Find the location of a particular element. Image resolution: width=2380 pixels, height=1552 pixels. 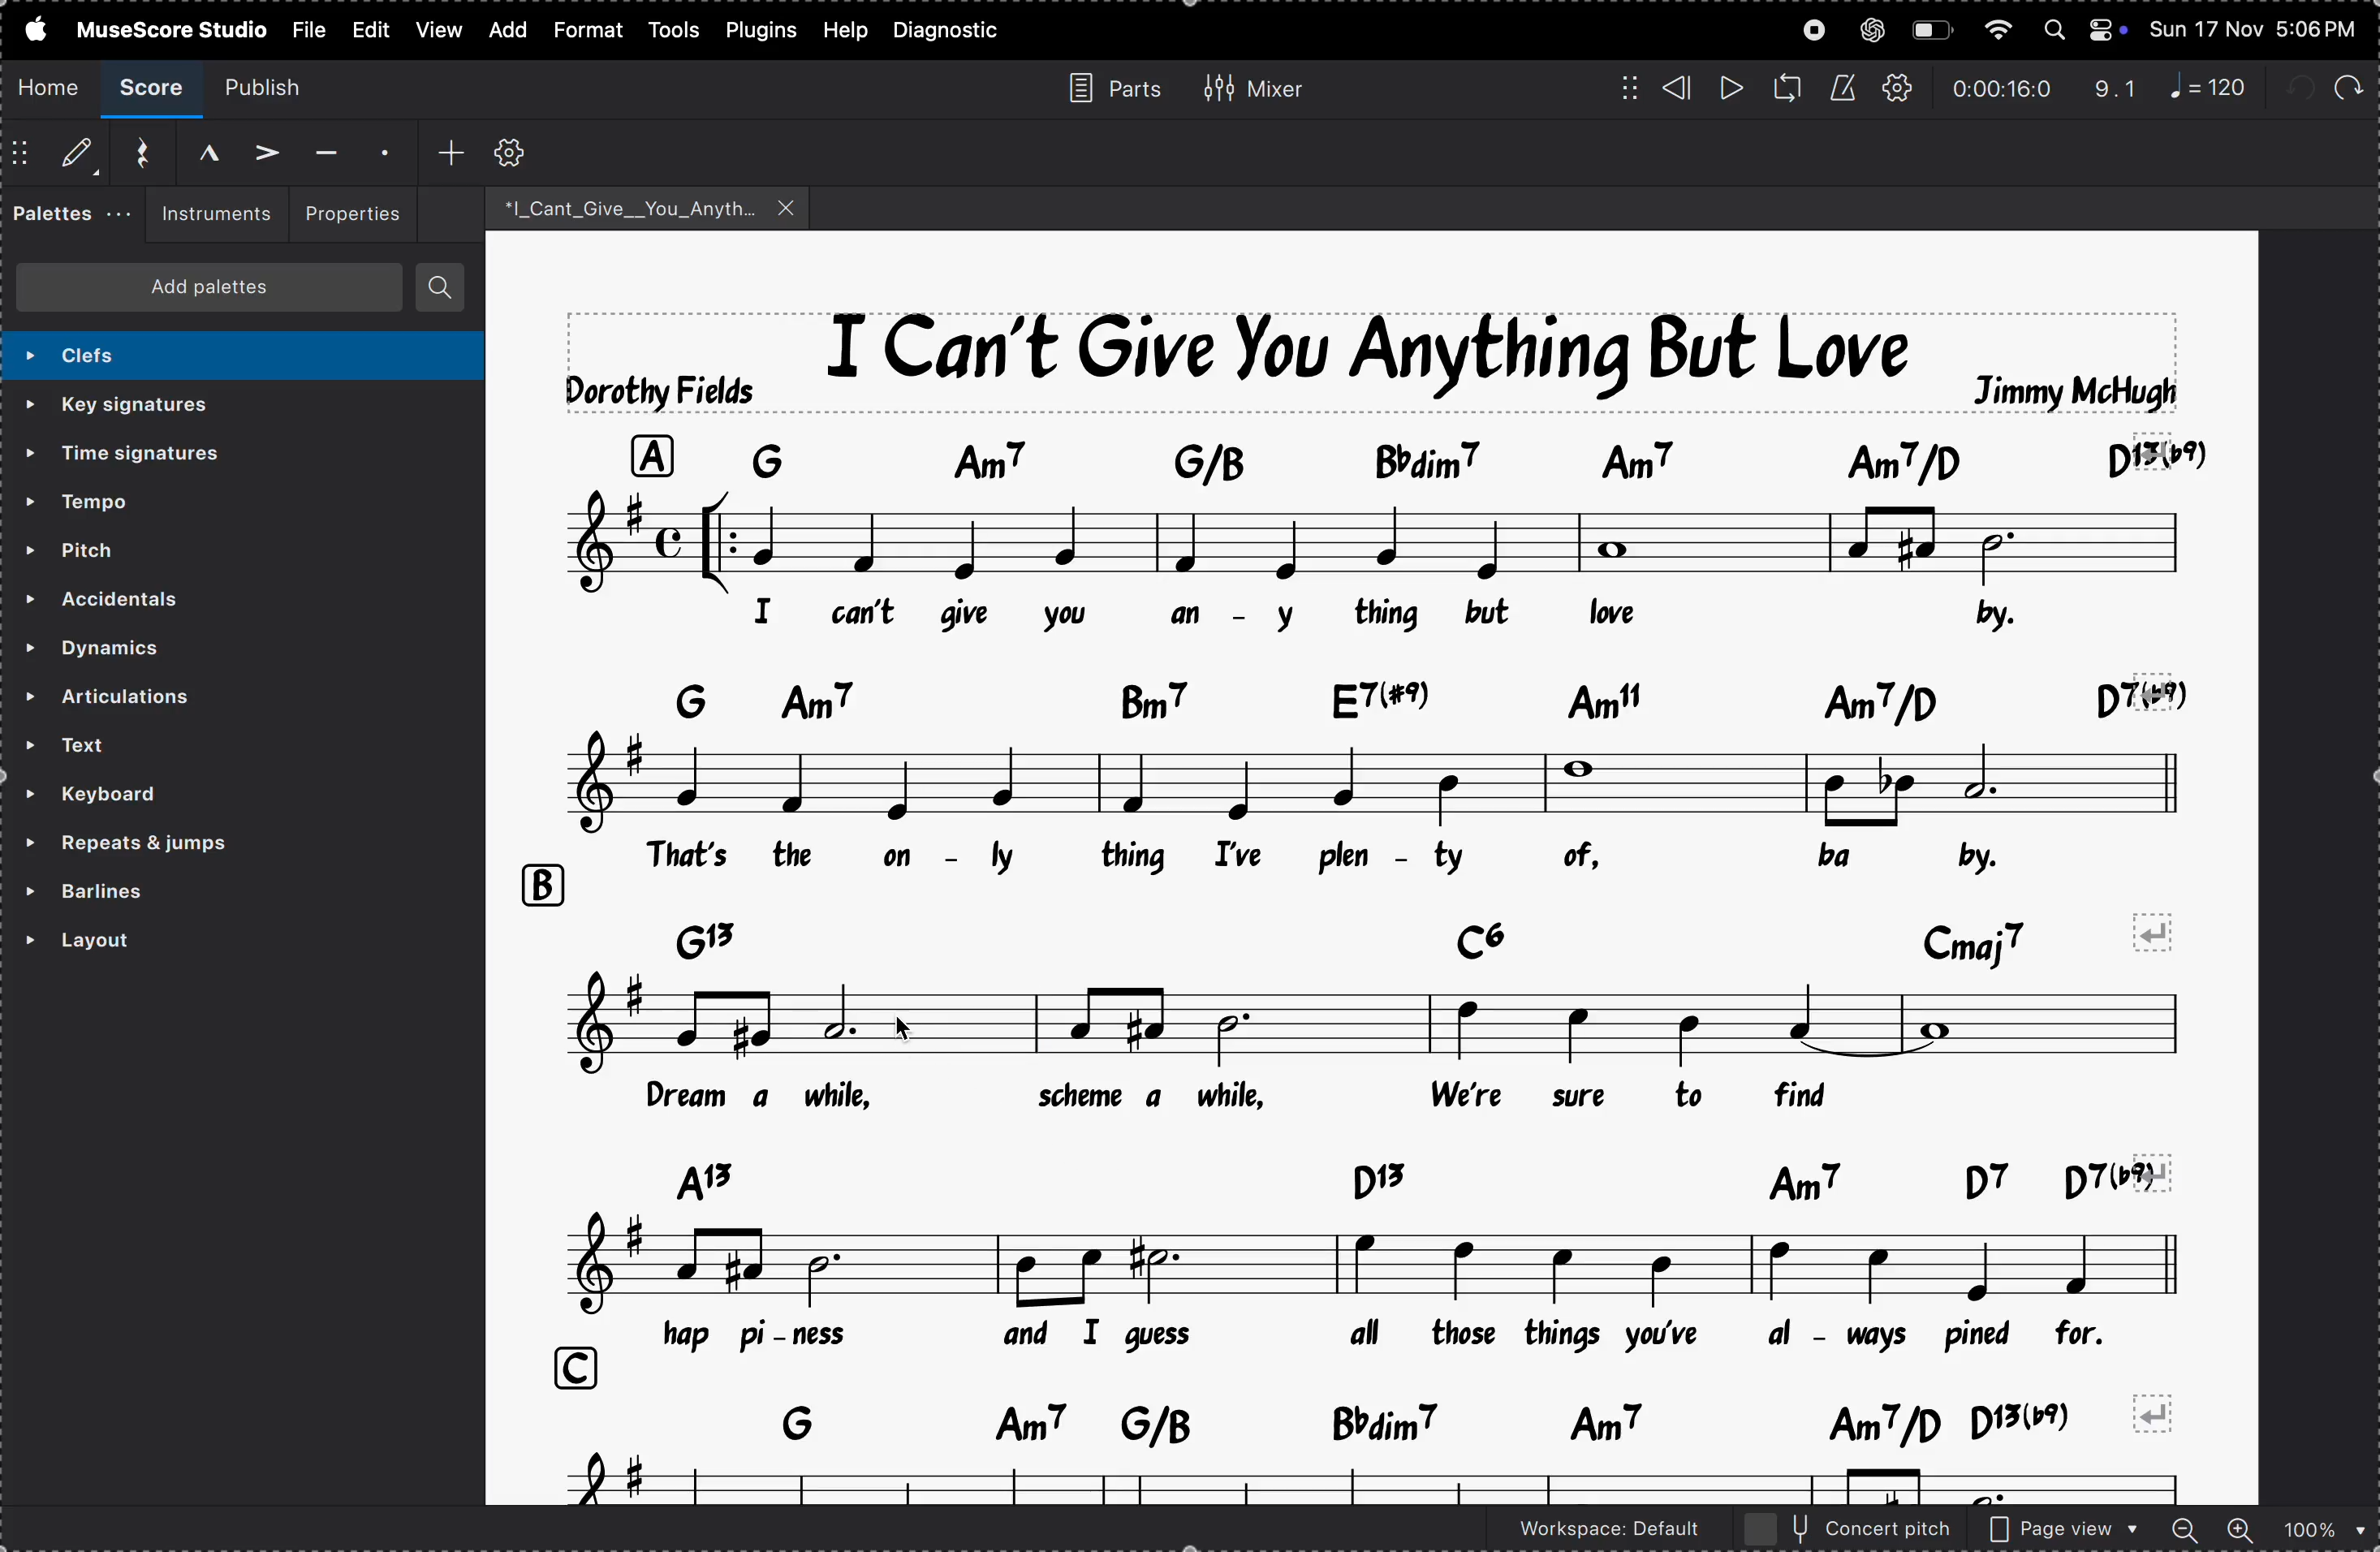

lyrics is located at coordinates (1269, 1097).